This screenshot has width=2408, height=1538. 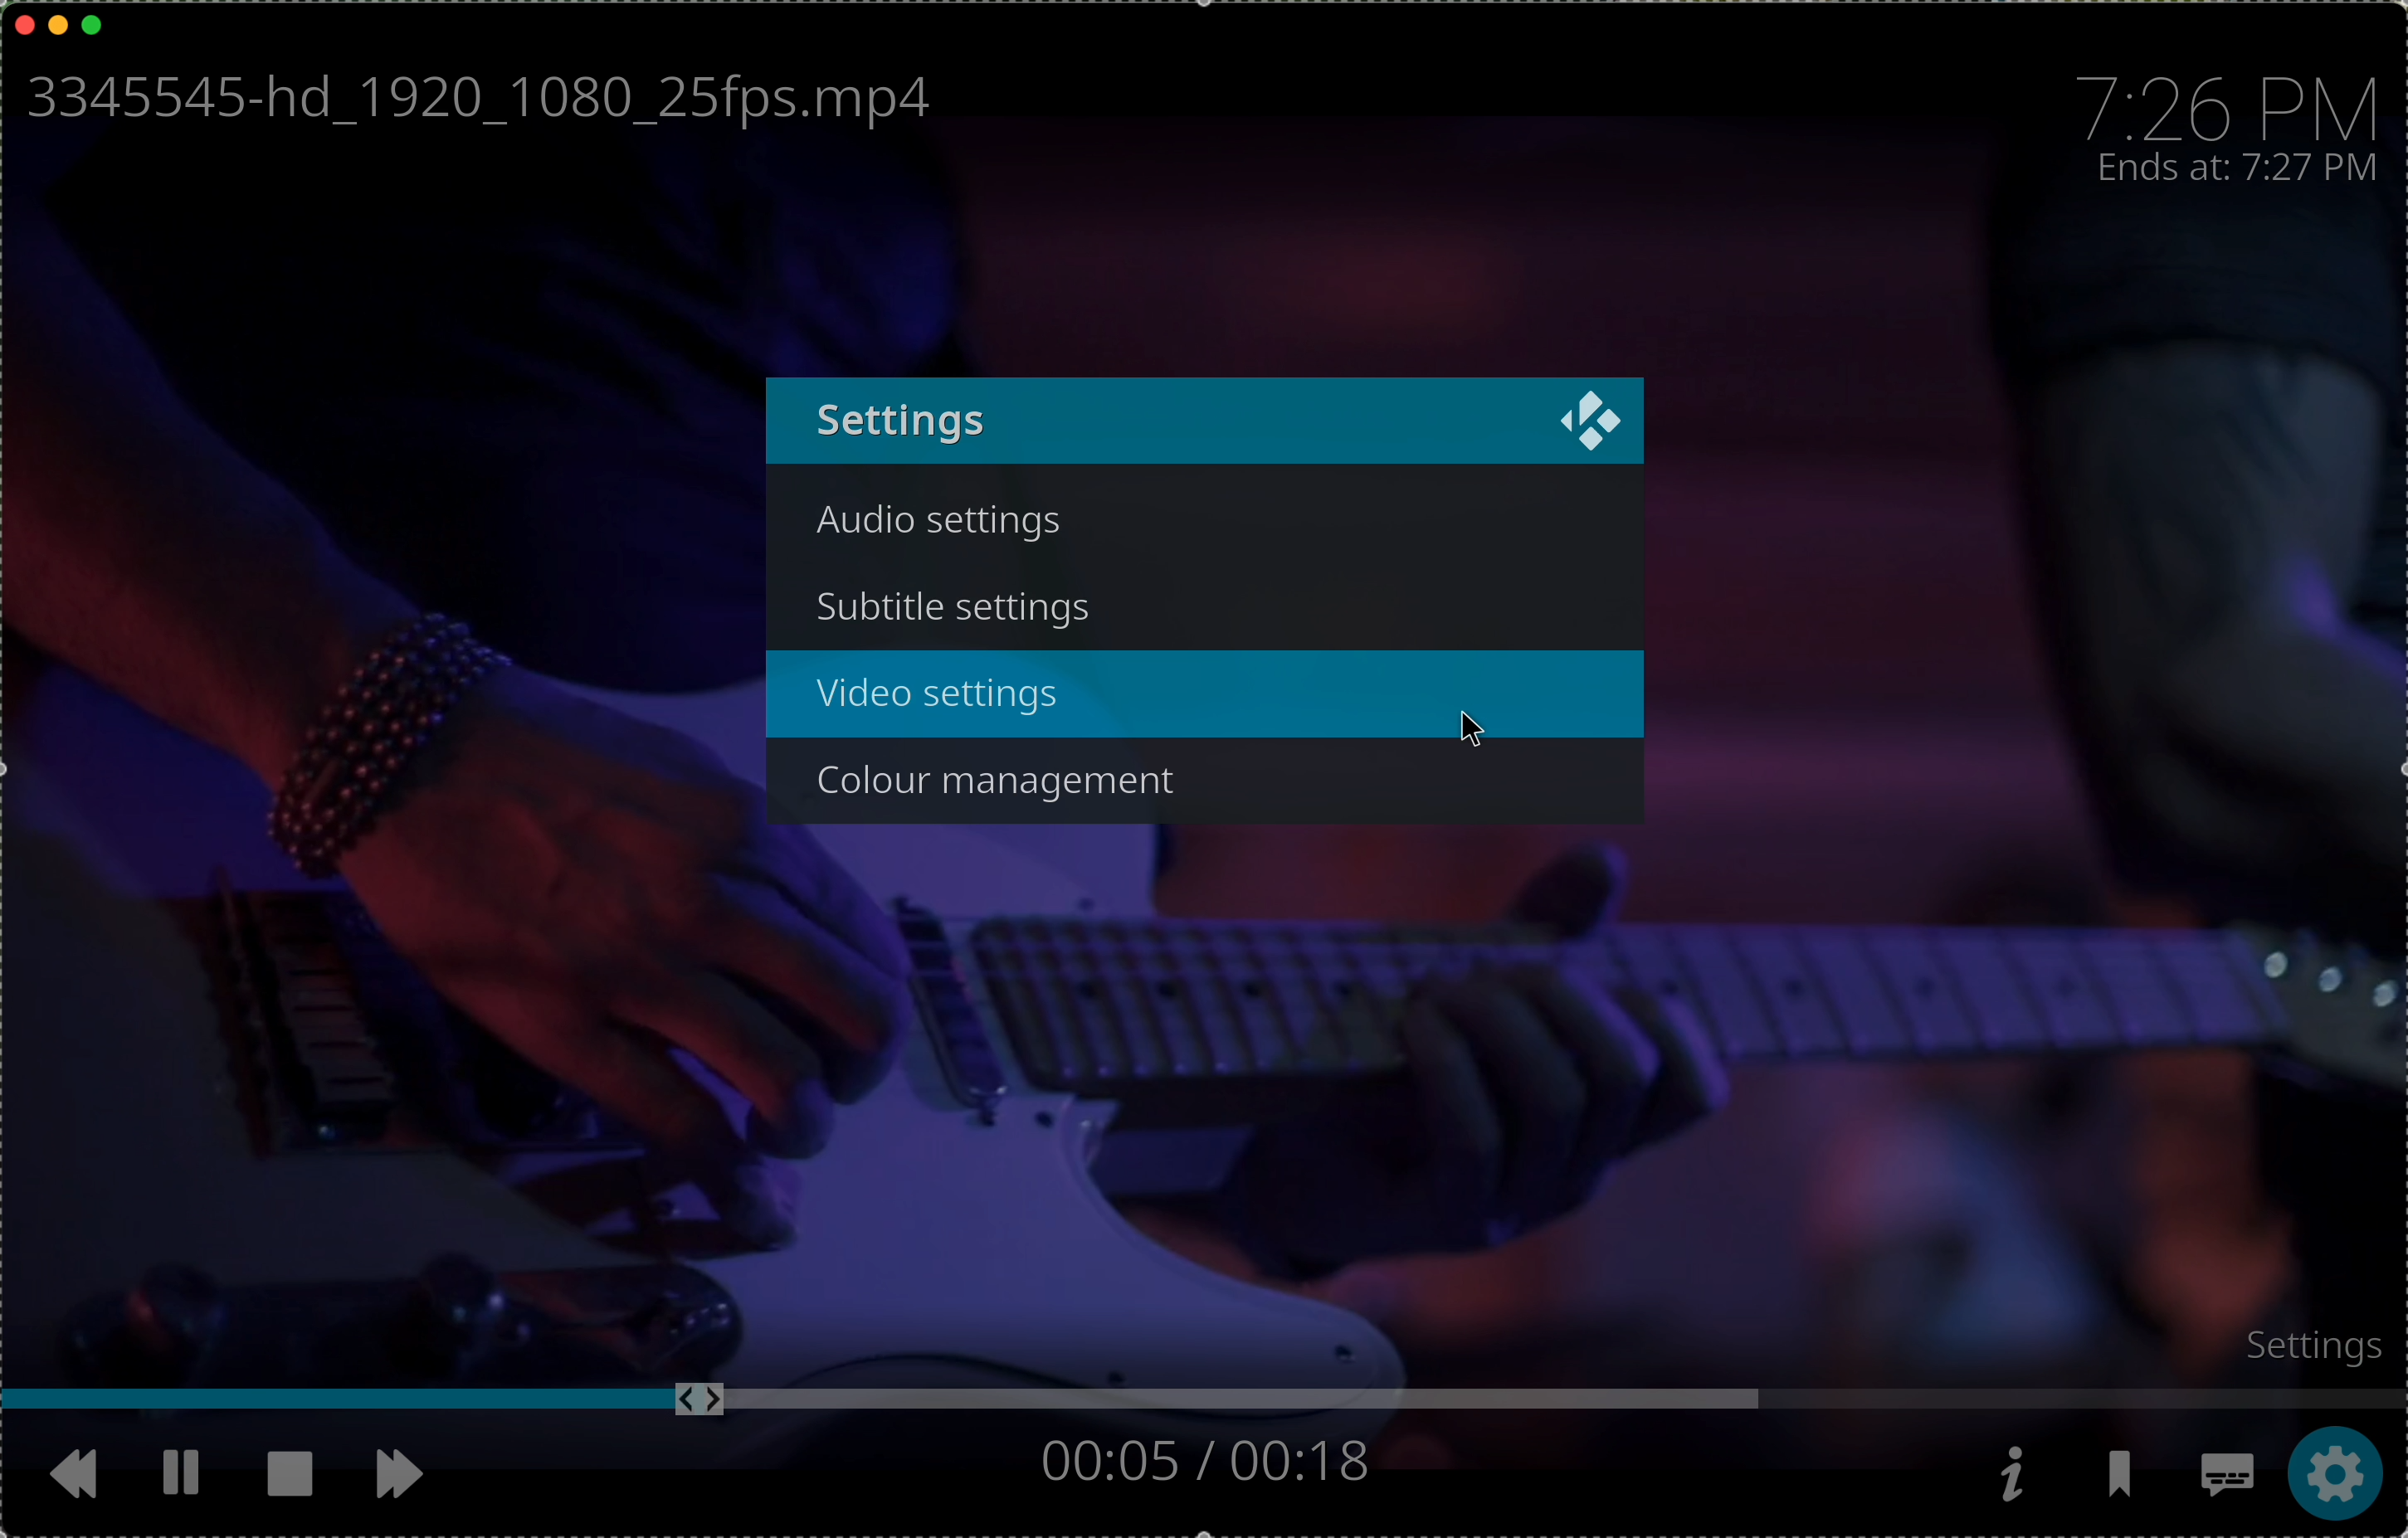 What do you see at coordinates (2012, 1474) in the screenshot?
I see `information video` at bounding box center [2012, 1474].